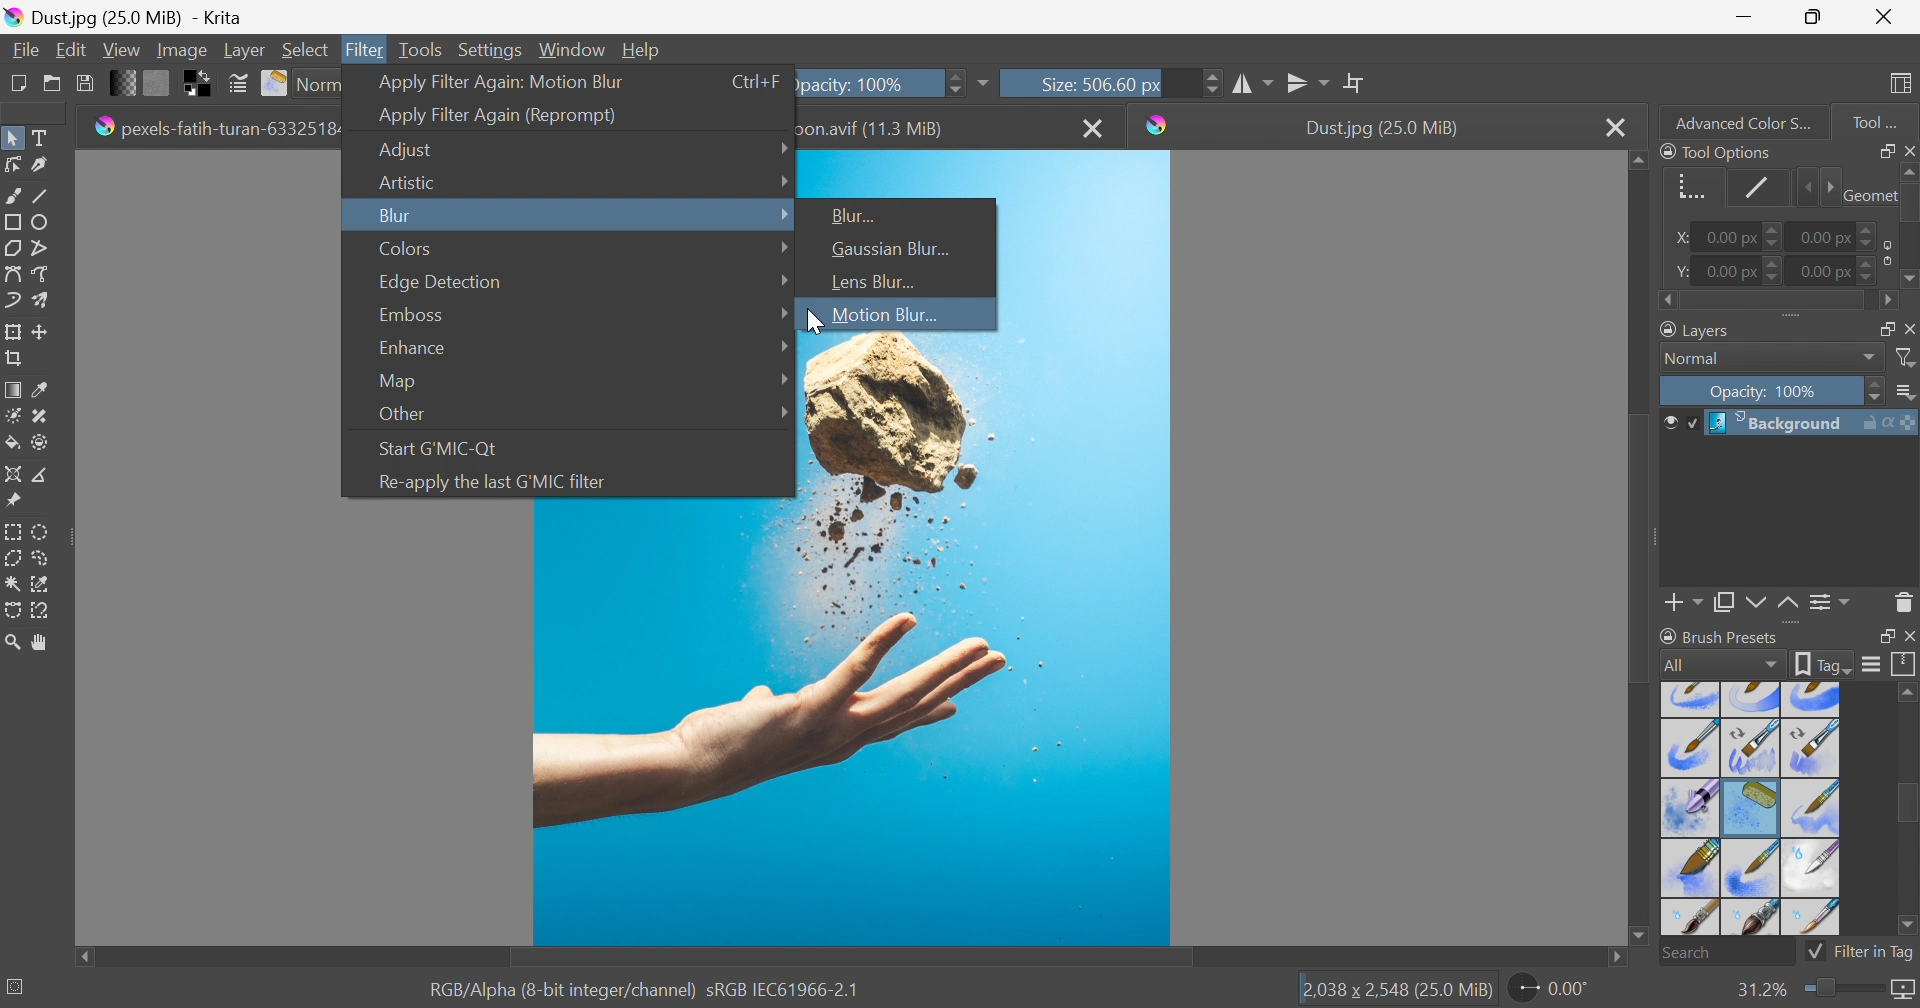 The width and height of the screenshot is (1920, 1008). What do you see at coordinates (394, 215) in the screenshot?
I see `Blur` at bounding box center [394, 215].